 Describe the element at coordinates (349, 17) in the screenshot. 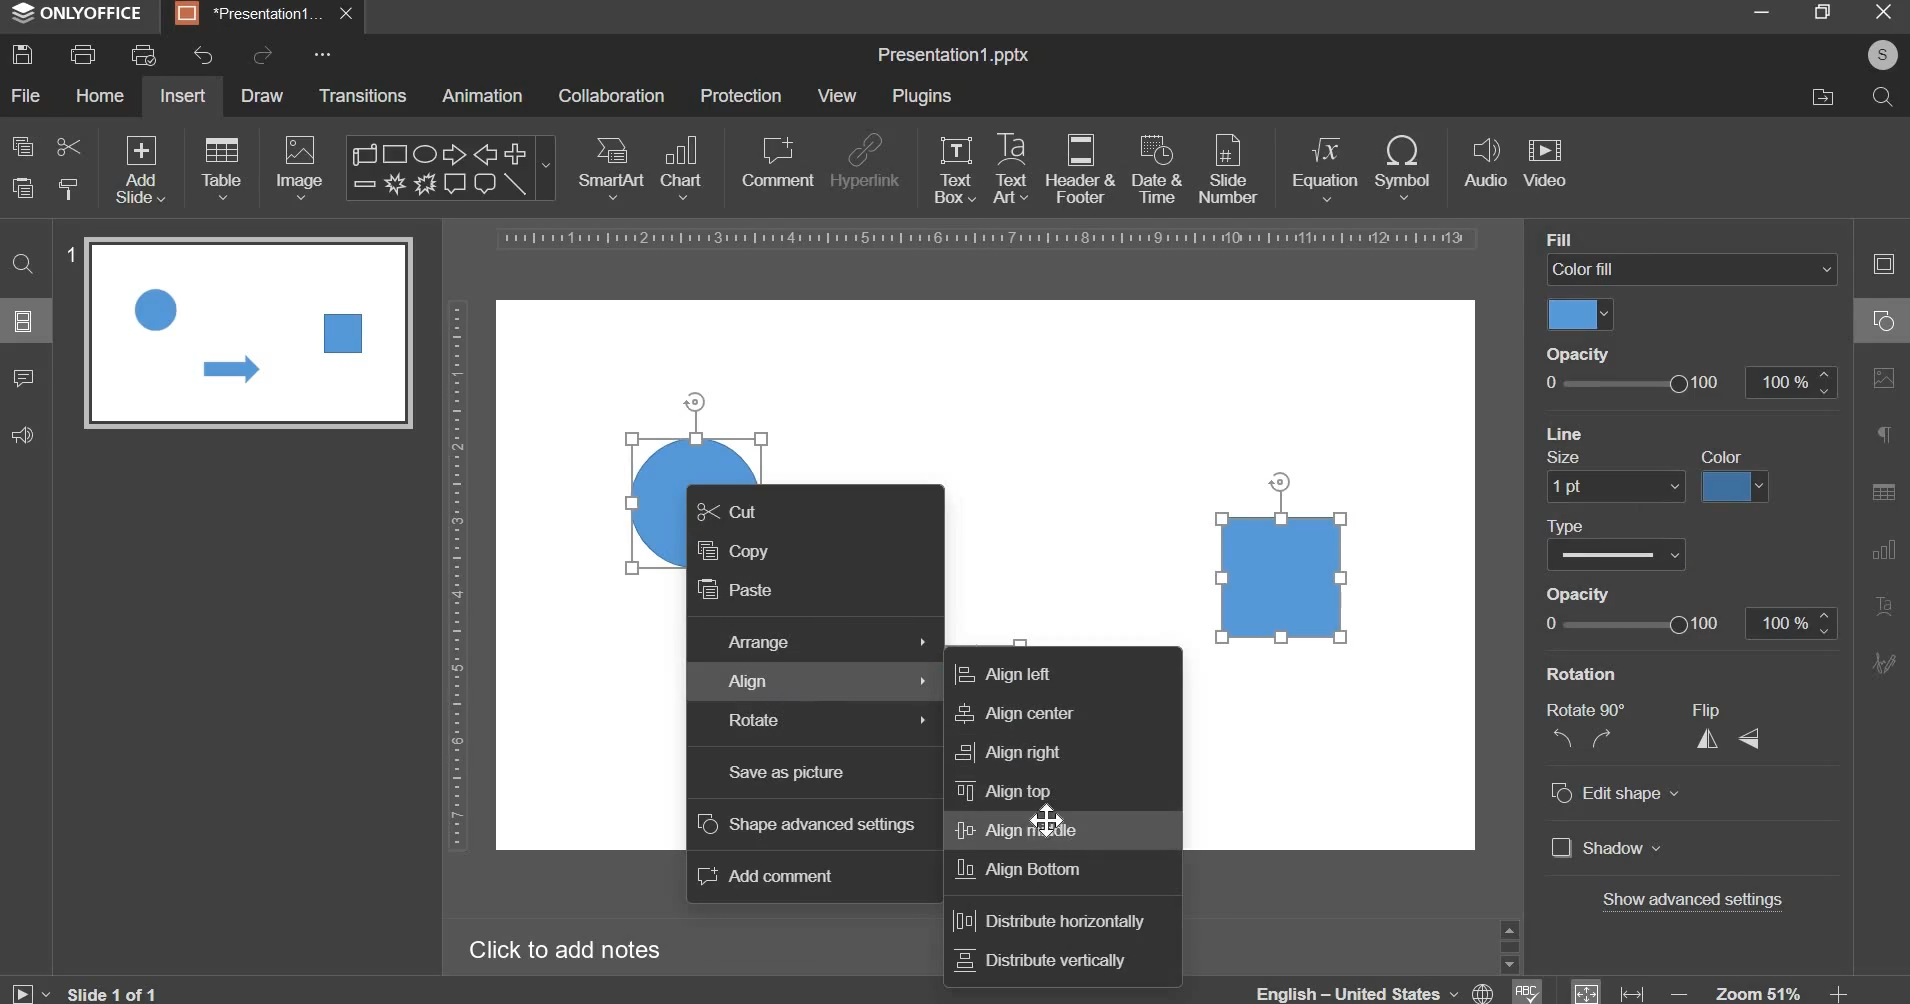

I see `close` at that location.